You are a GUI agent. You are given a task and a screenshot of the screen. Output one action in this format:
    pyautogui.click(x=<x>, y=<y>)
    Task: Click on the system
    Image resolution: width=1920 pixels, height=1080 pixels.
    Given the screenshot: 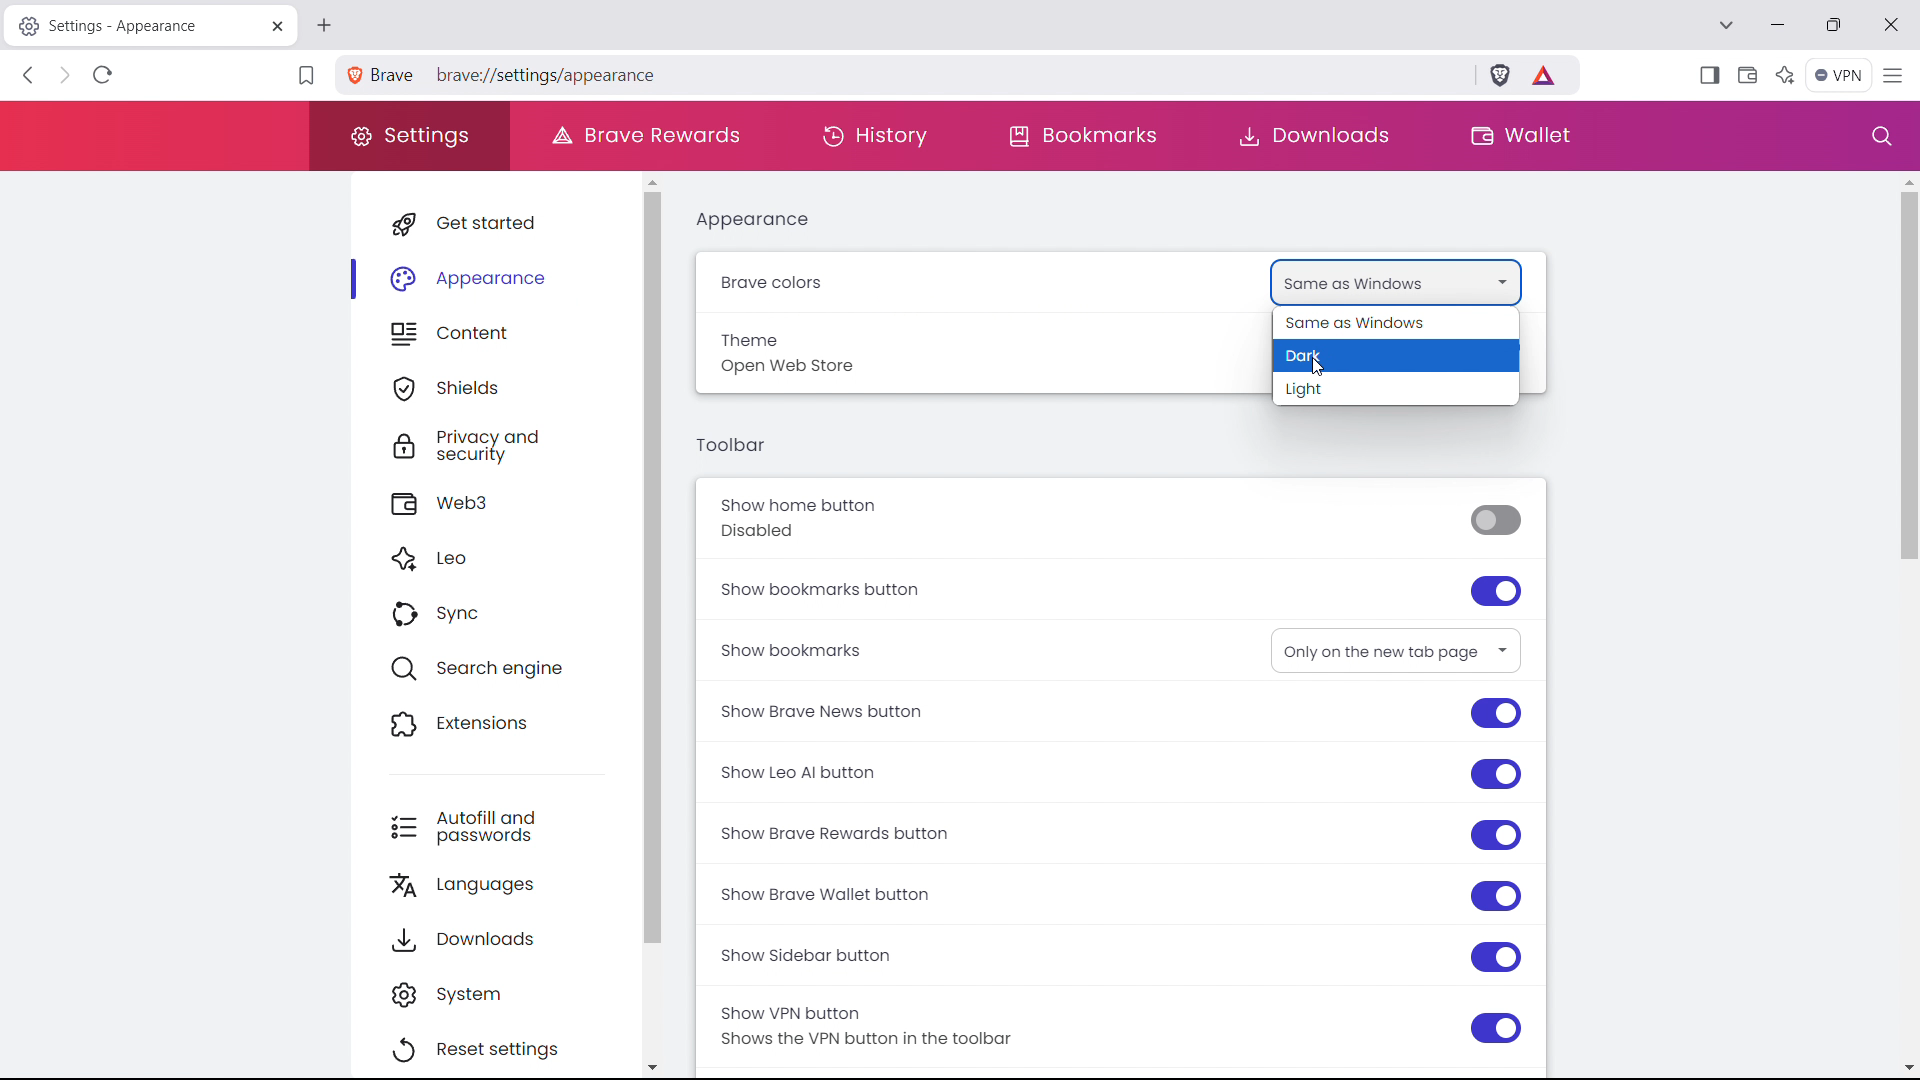 What is the action you would take?
    pyautogui.click(x=502, y=990)
    